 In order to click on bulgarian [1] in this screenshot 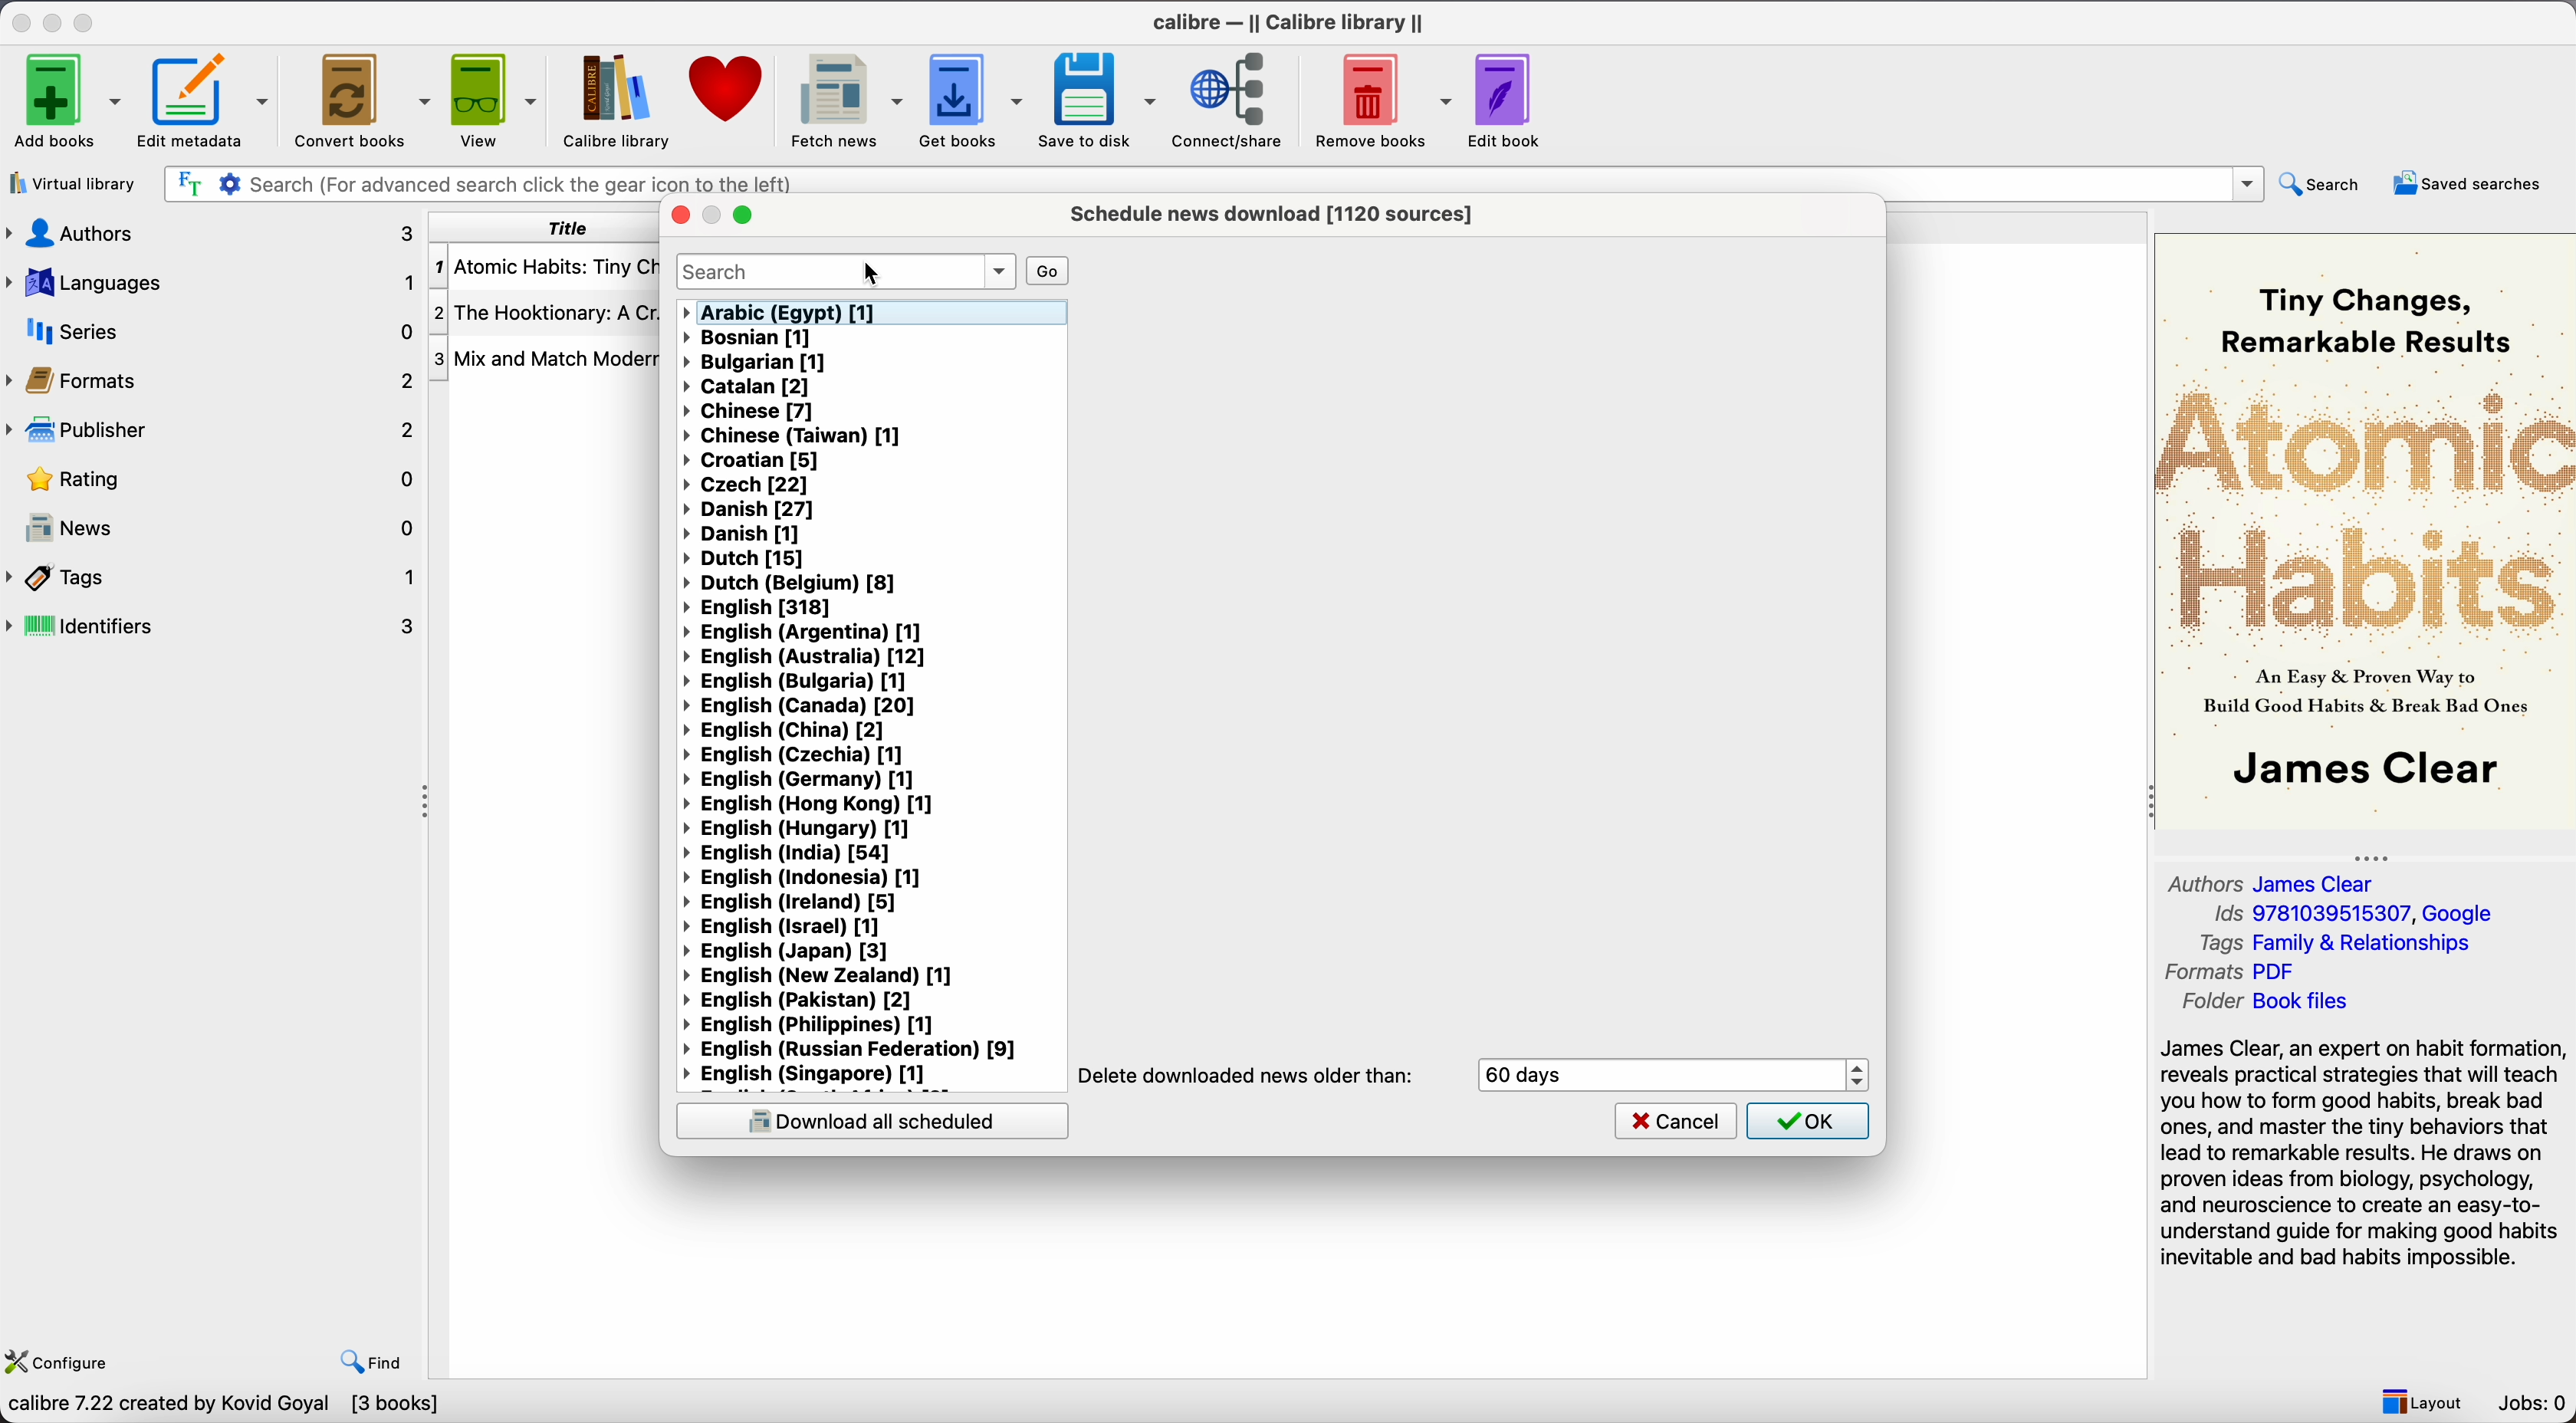, I will do `click(757, 363)`.